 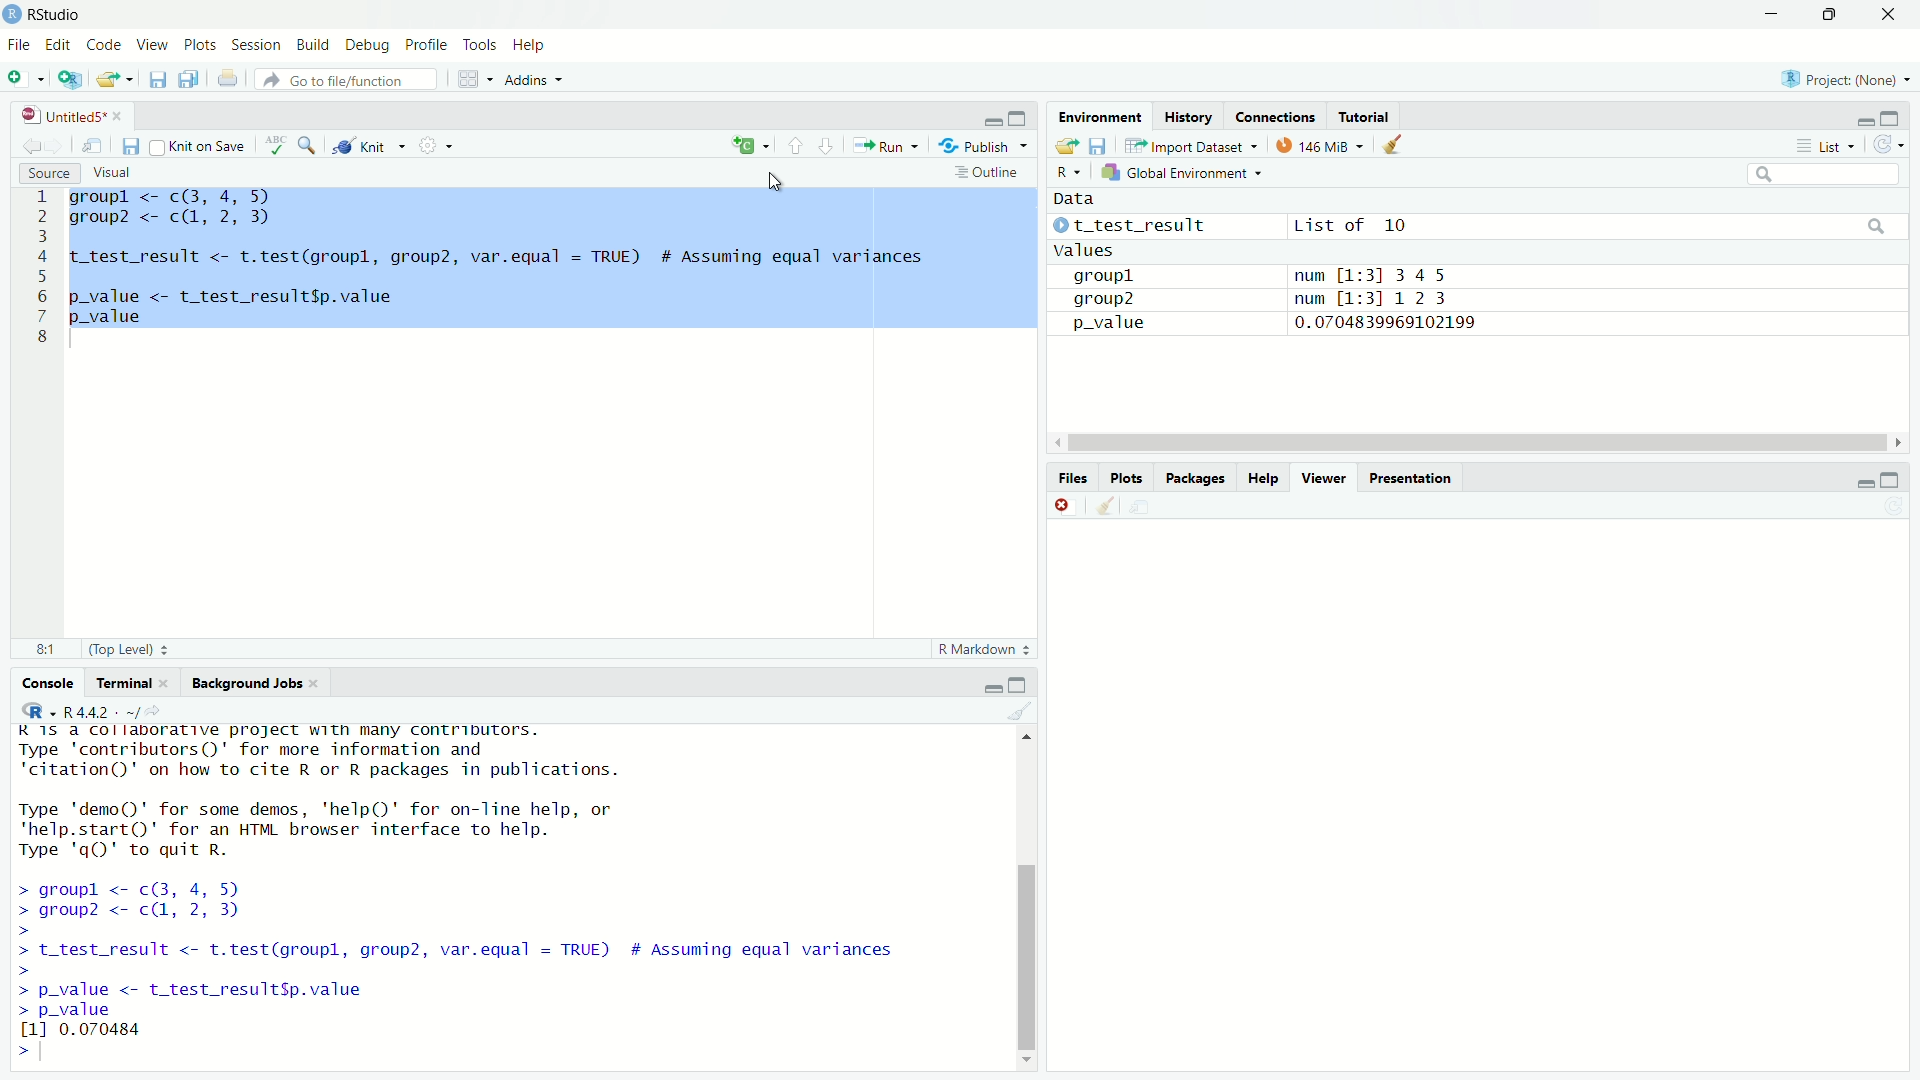 I want to click on 8:1, so click(x=40, y=649).